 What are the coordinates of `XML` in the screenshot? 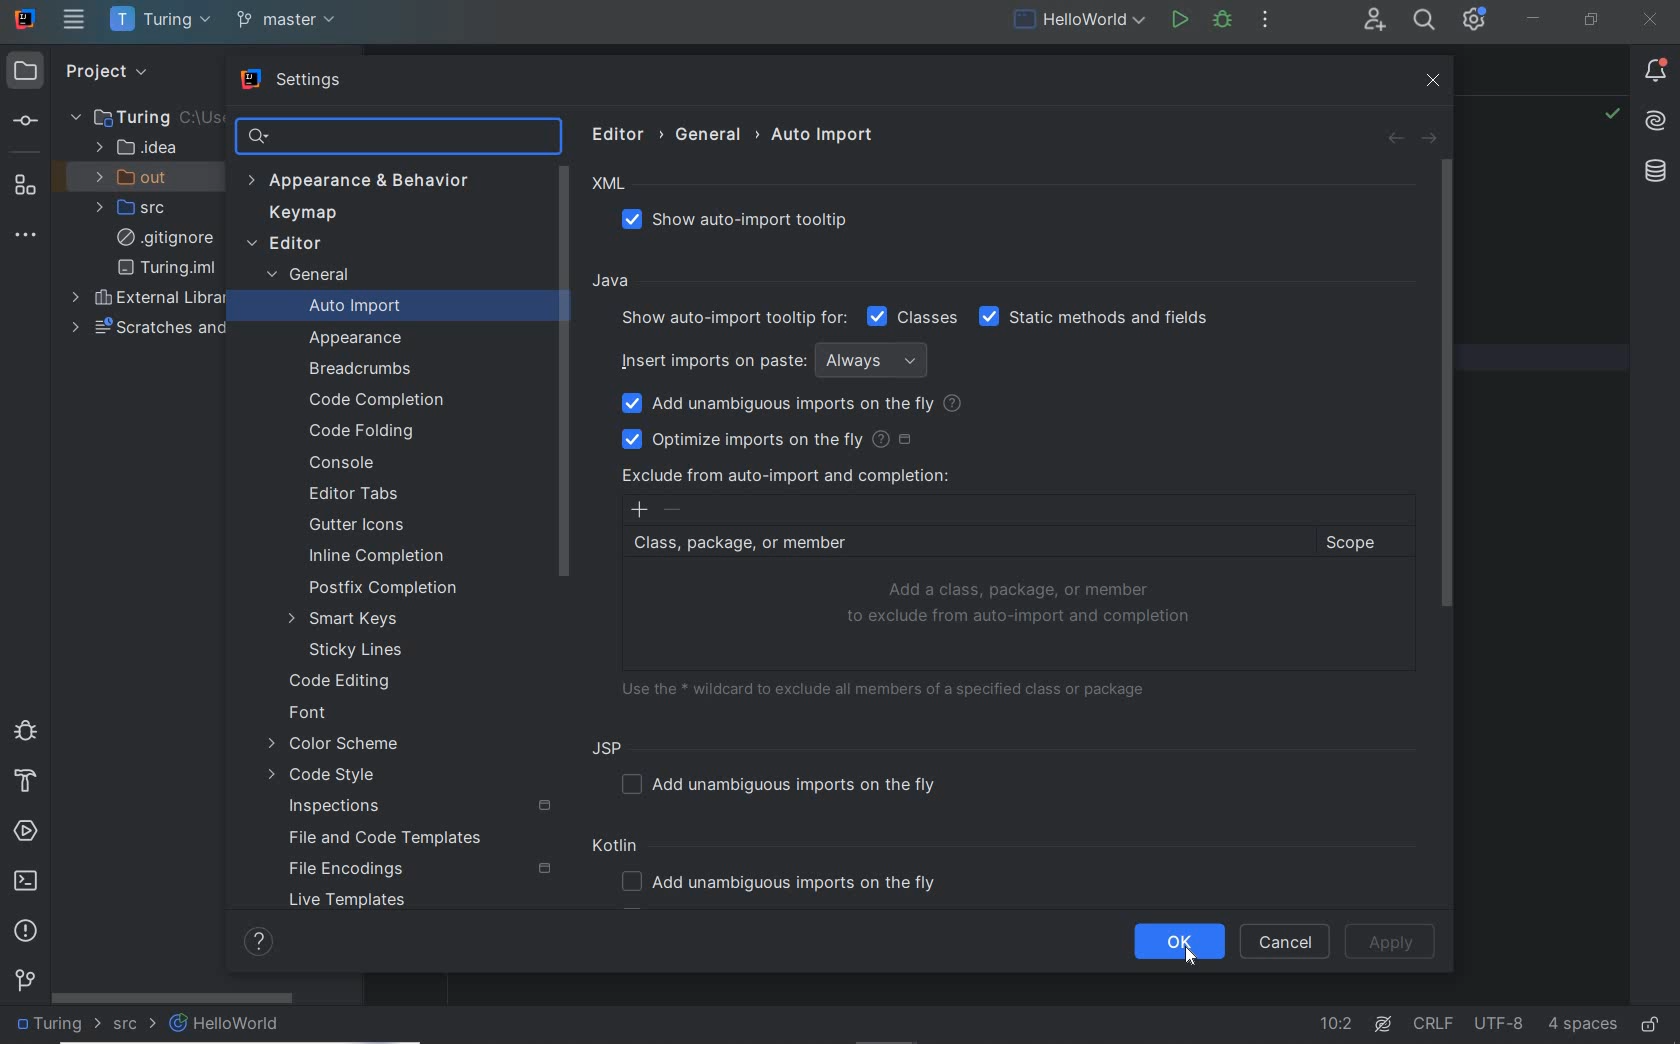 It's located at (610, 184).